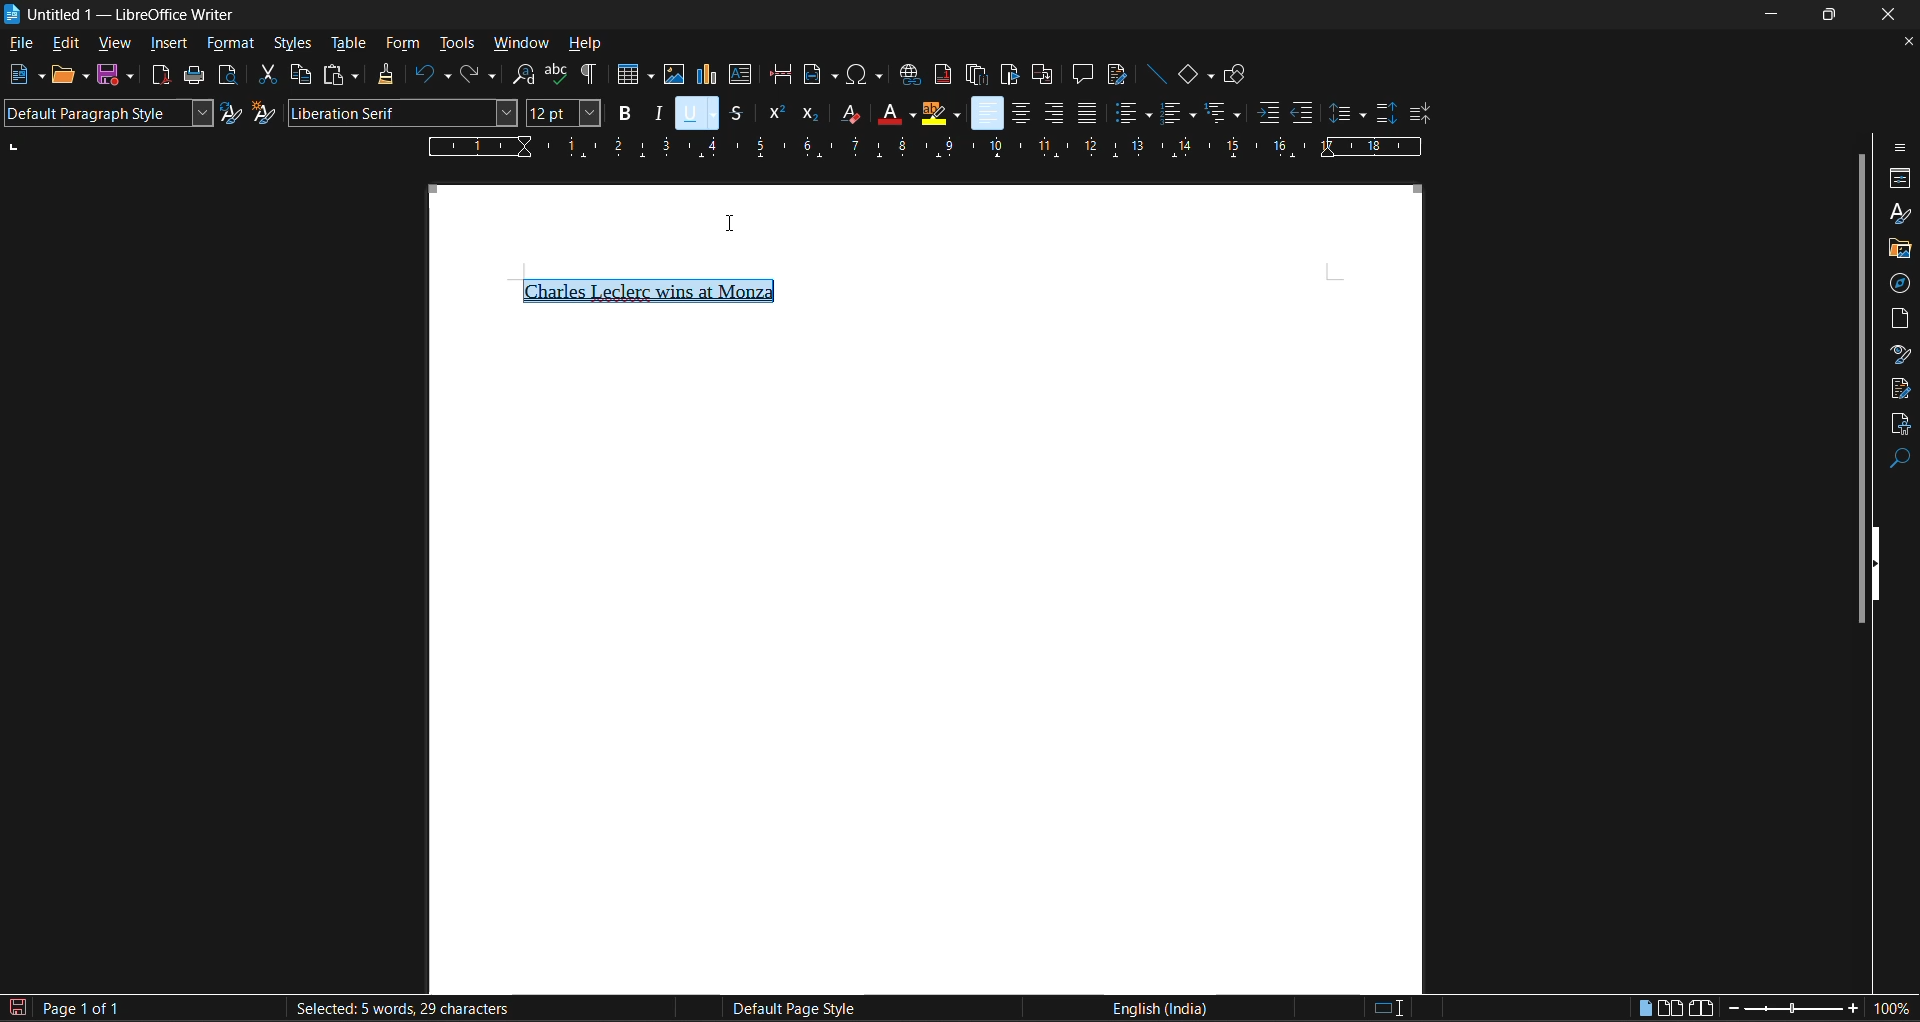  What do you see at coordinates (1223, 115) in the screenshot?
I see `select outline format` at bounding box center [1223, 115].